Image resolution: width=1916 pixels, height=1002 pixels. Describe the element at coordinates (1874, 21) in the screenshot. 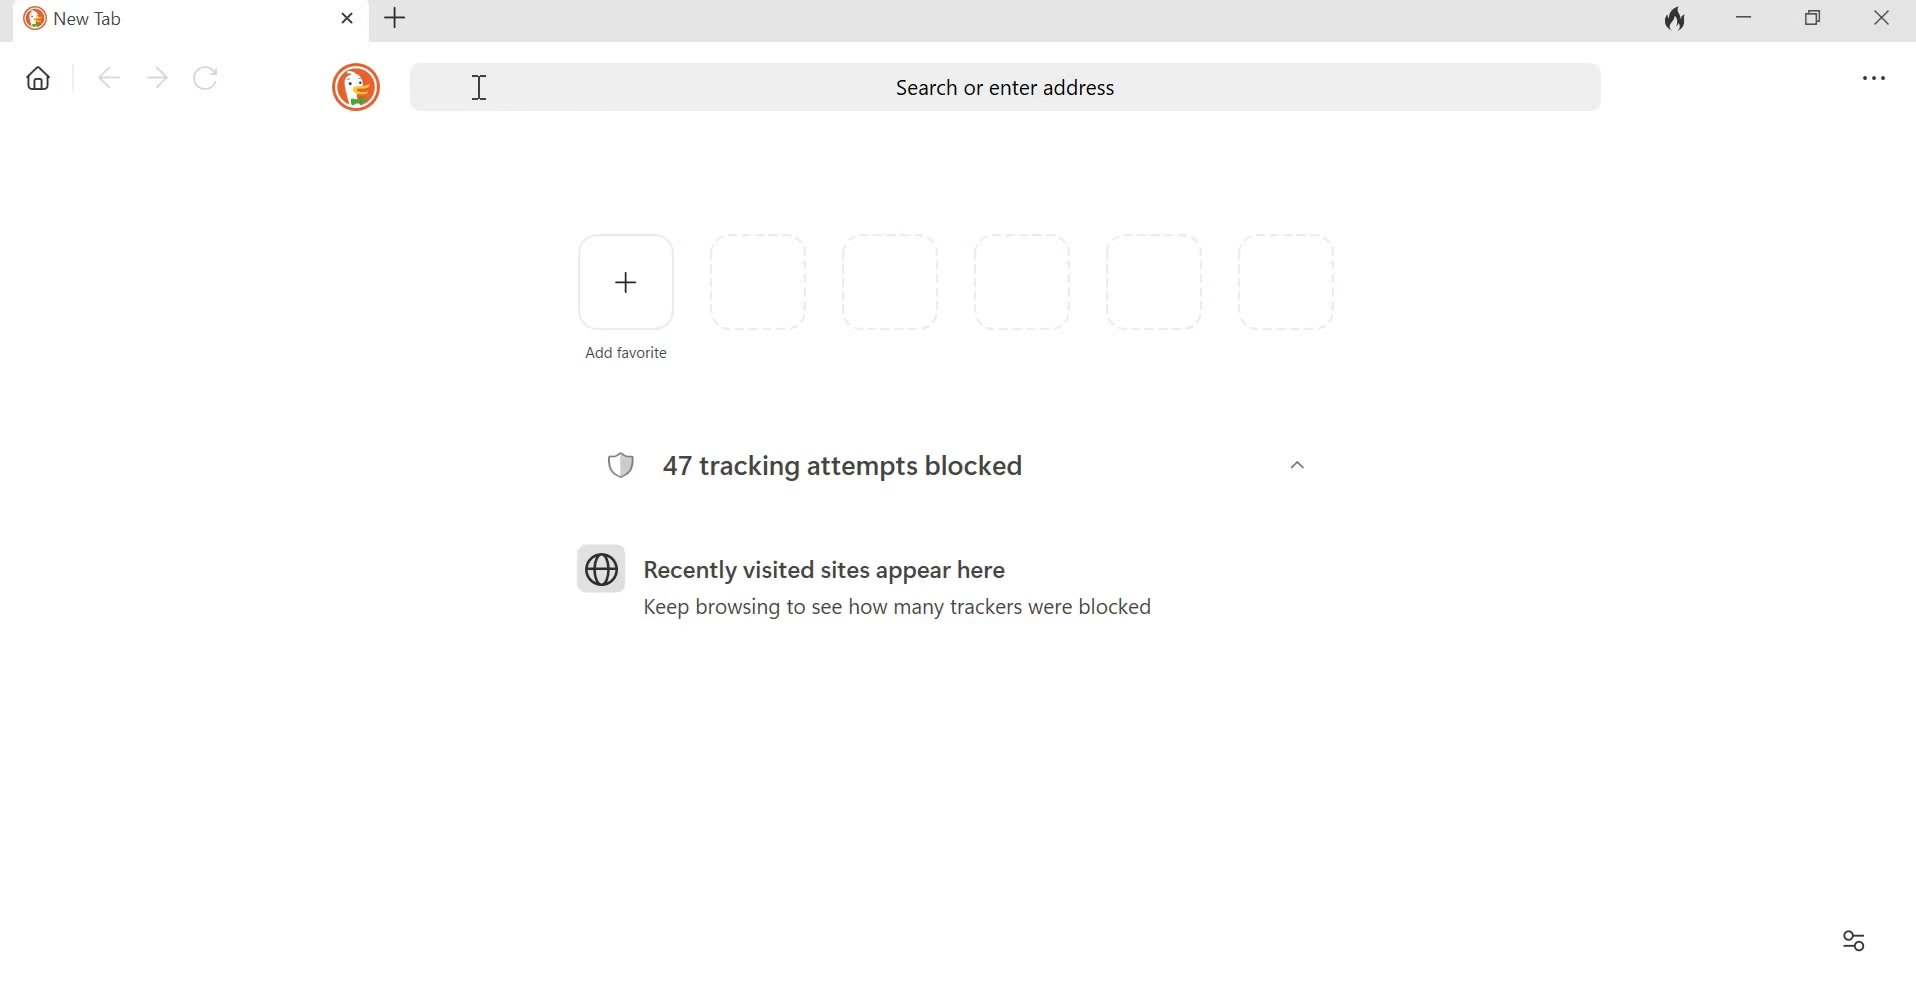

I see `Close` at that location.